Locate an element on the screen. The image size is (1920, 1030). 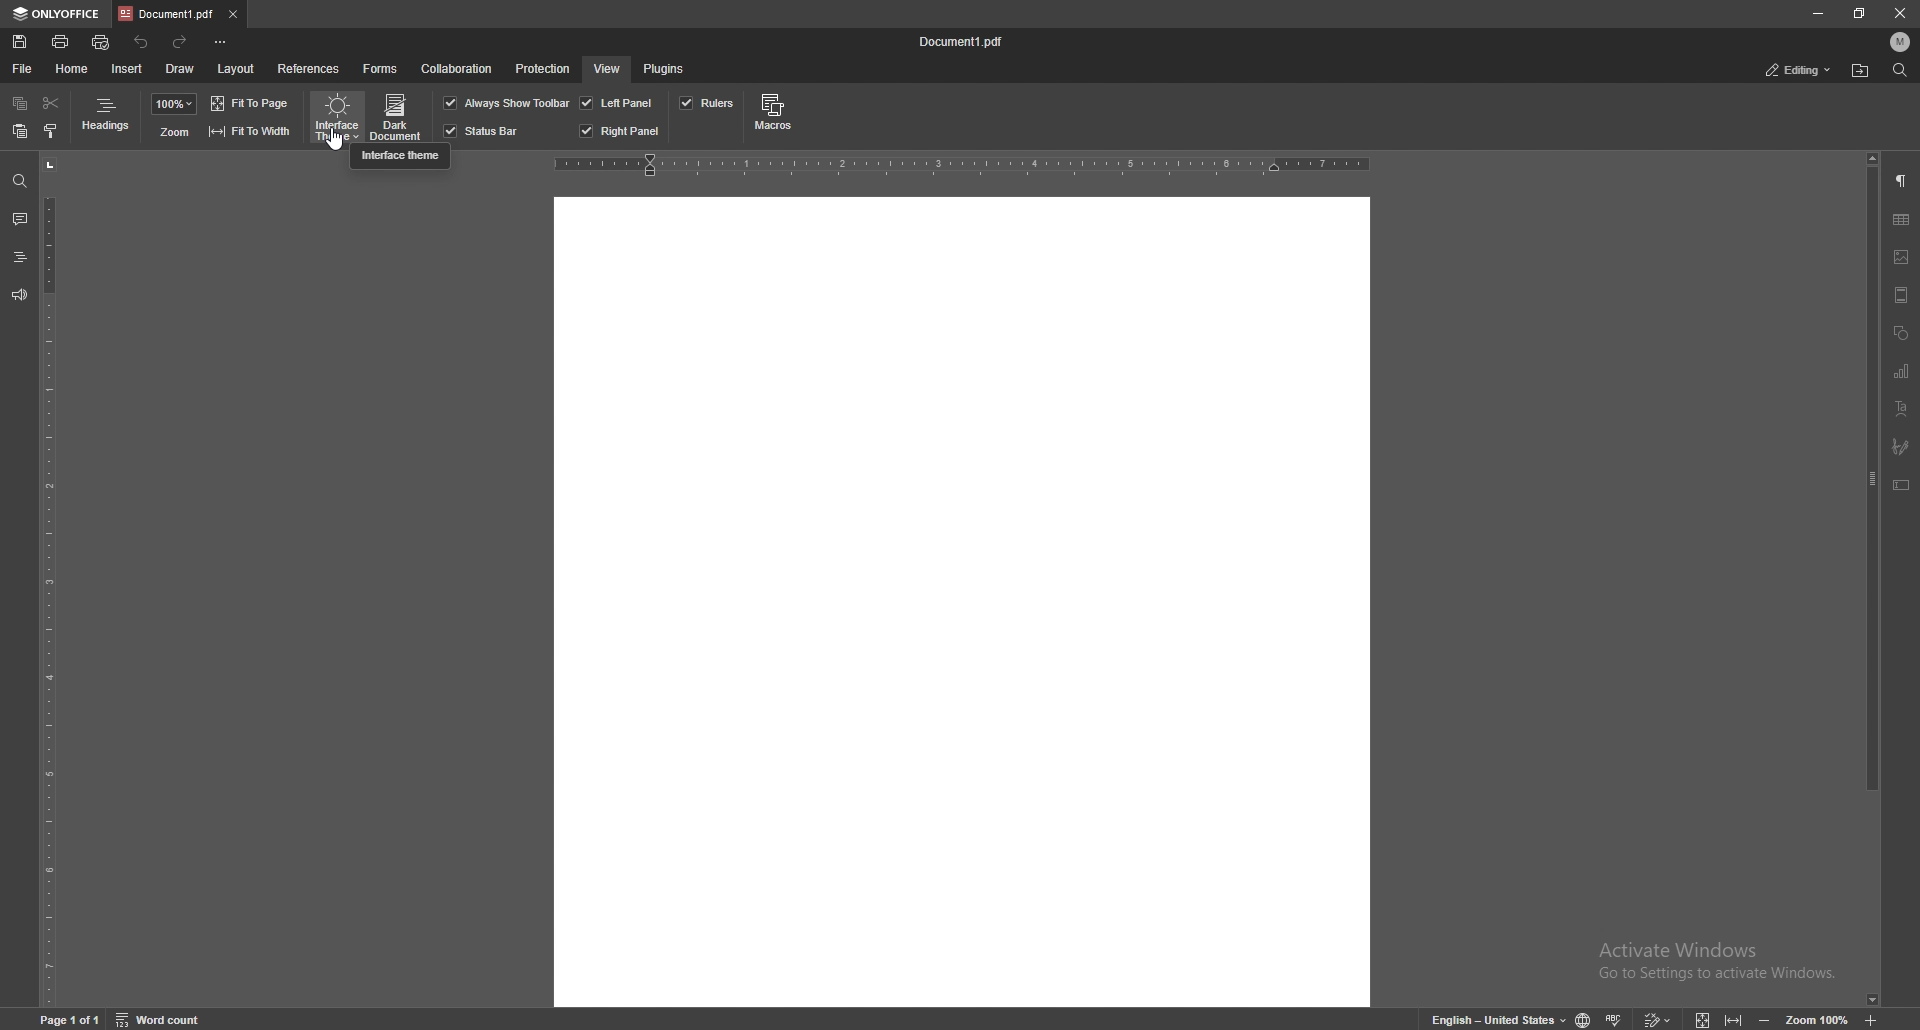
profile is located at coordinates (1901, 42).